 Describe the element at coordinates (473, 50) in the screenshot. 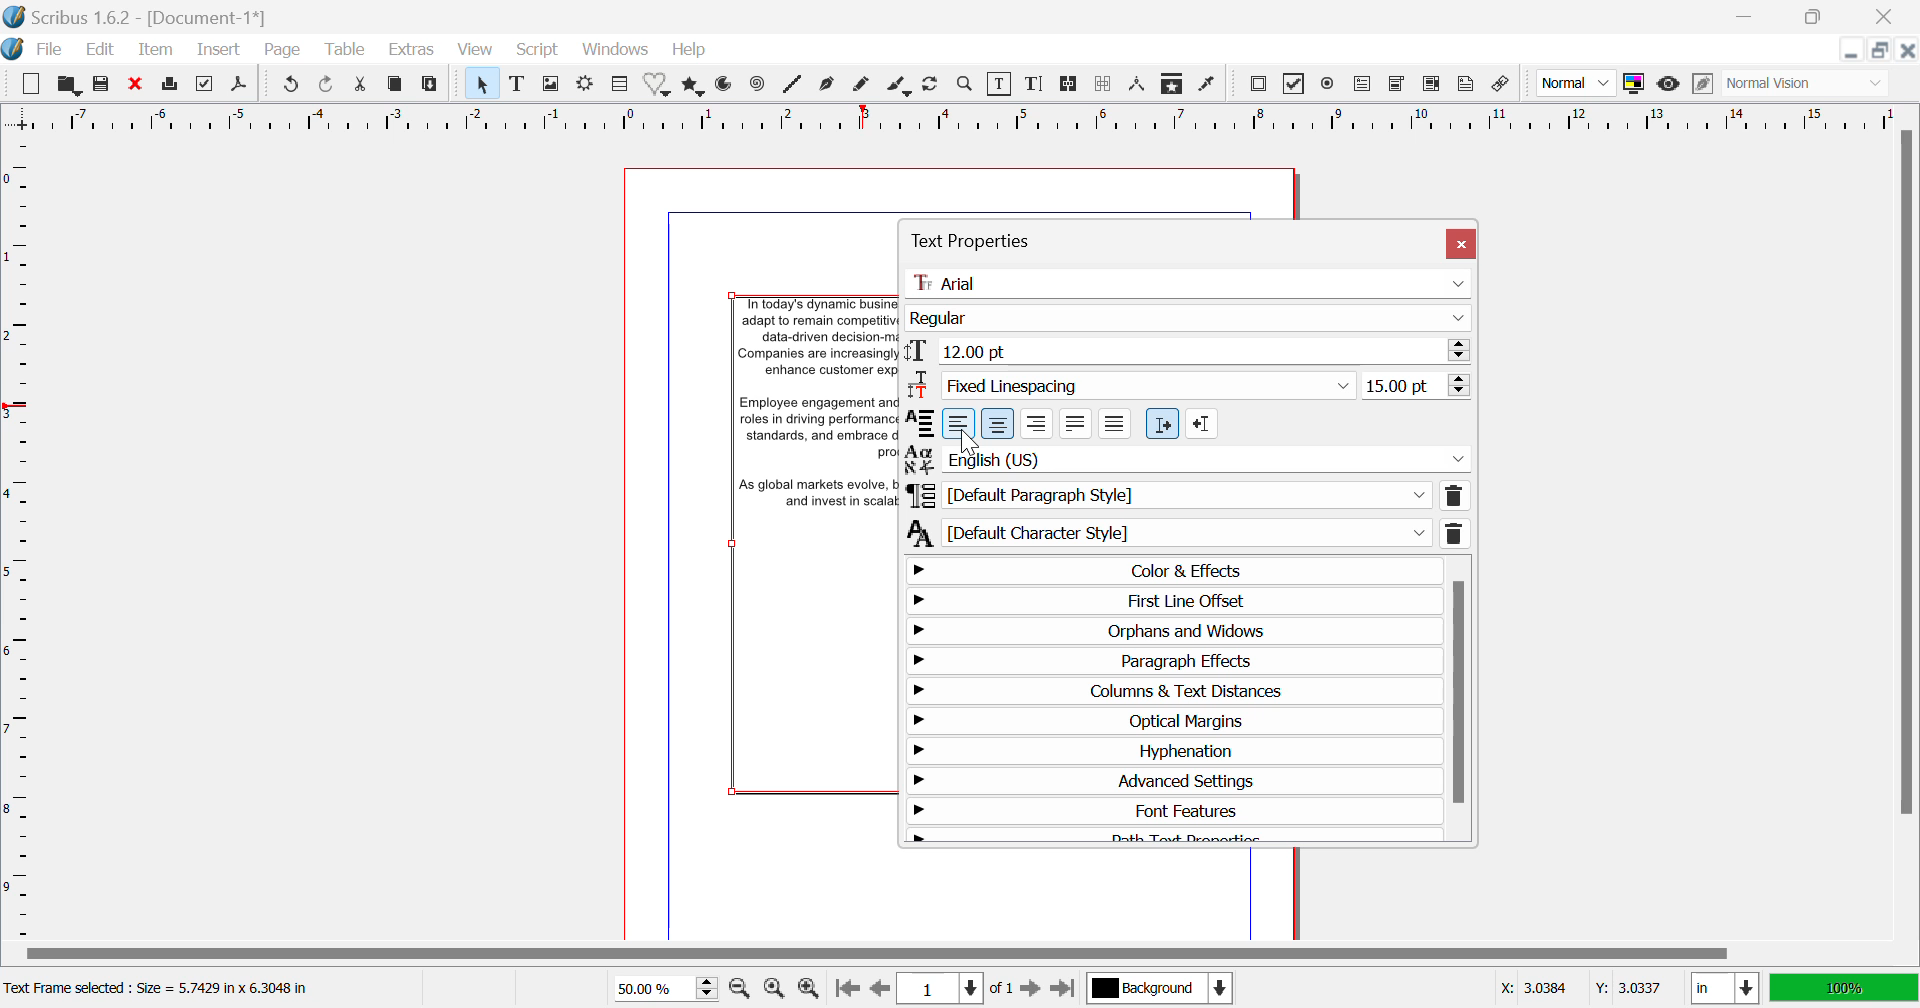

I see `View` at that location.